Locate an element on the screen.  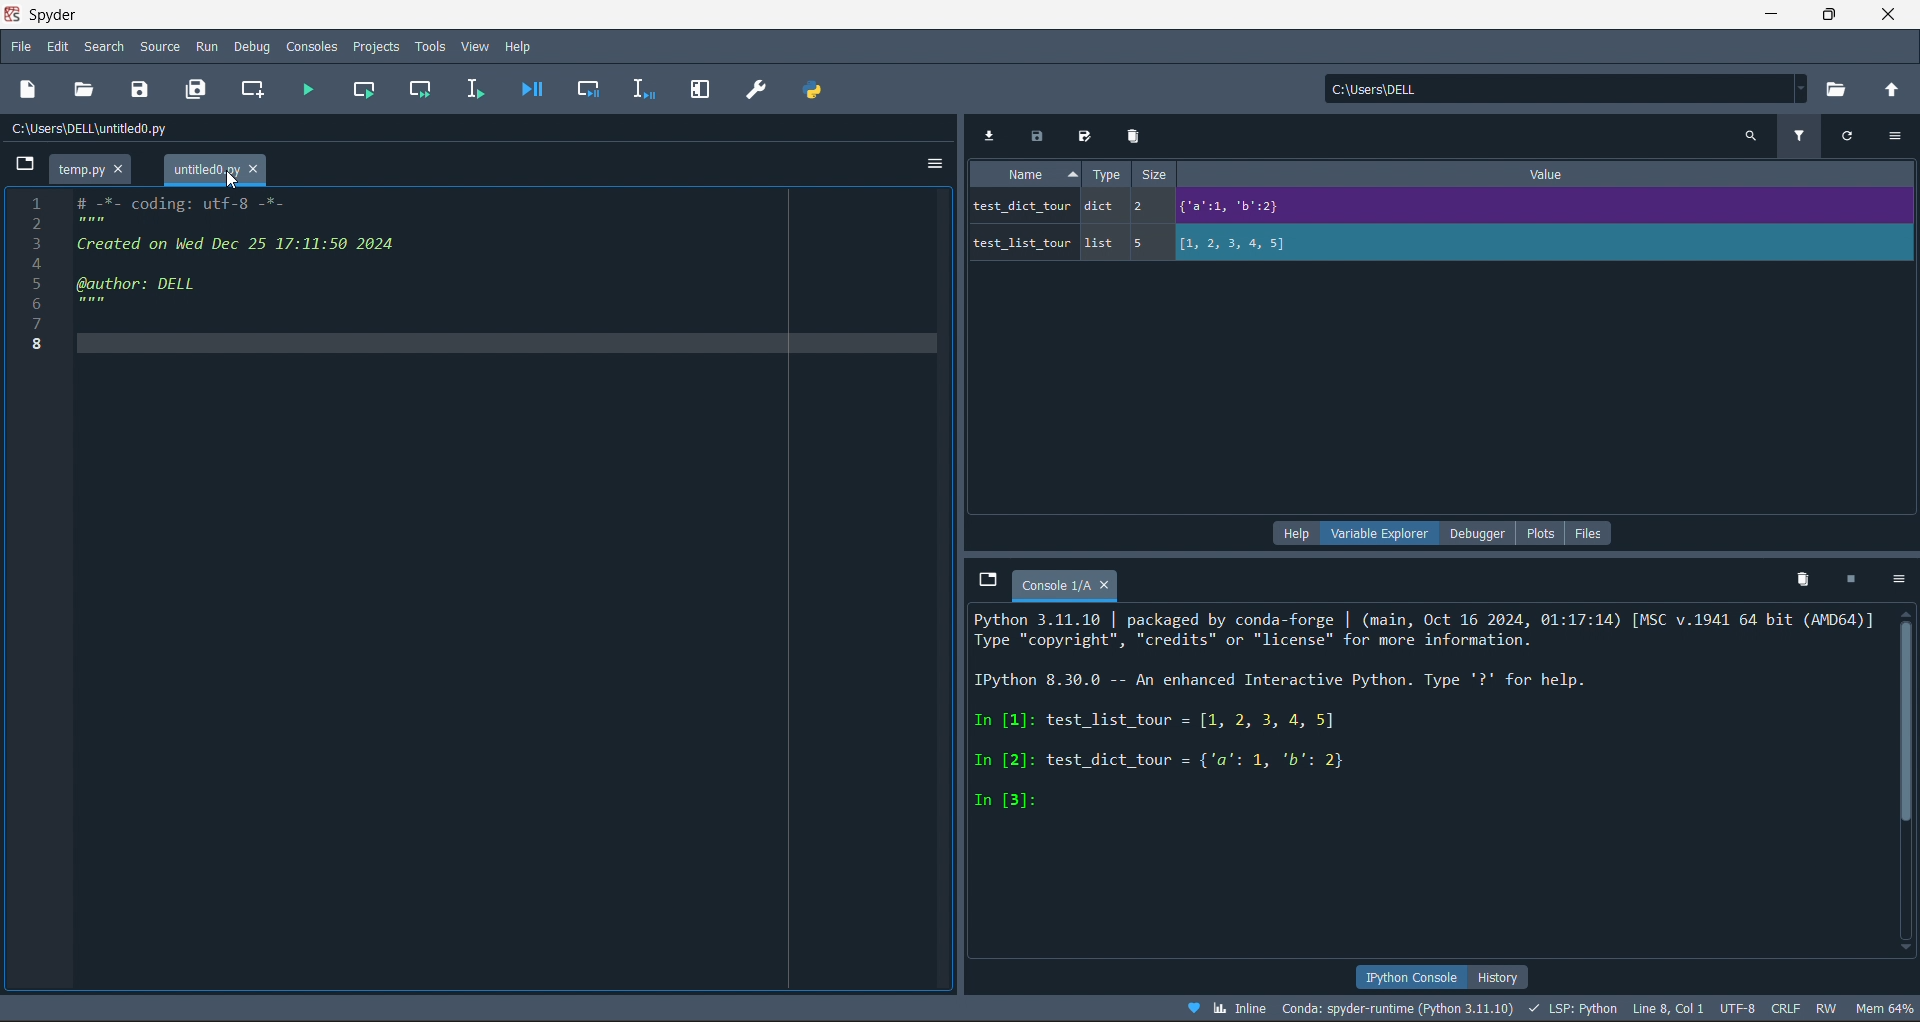
run line is located at coordinates (474, 87).